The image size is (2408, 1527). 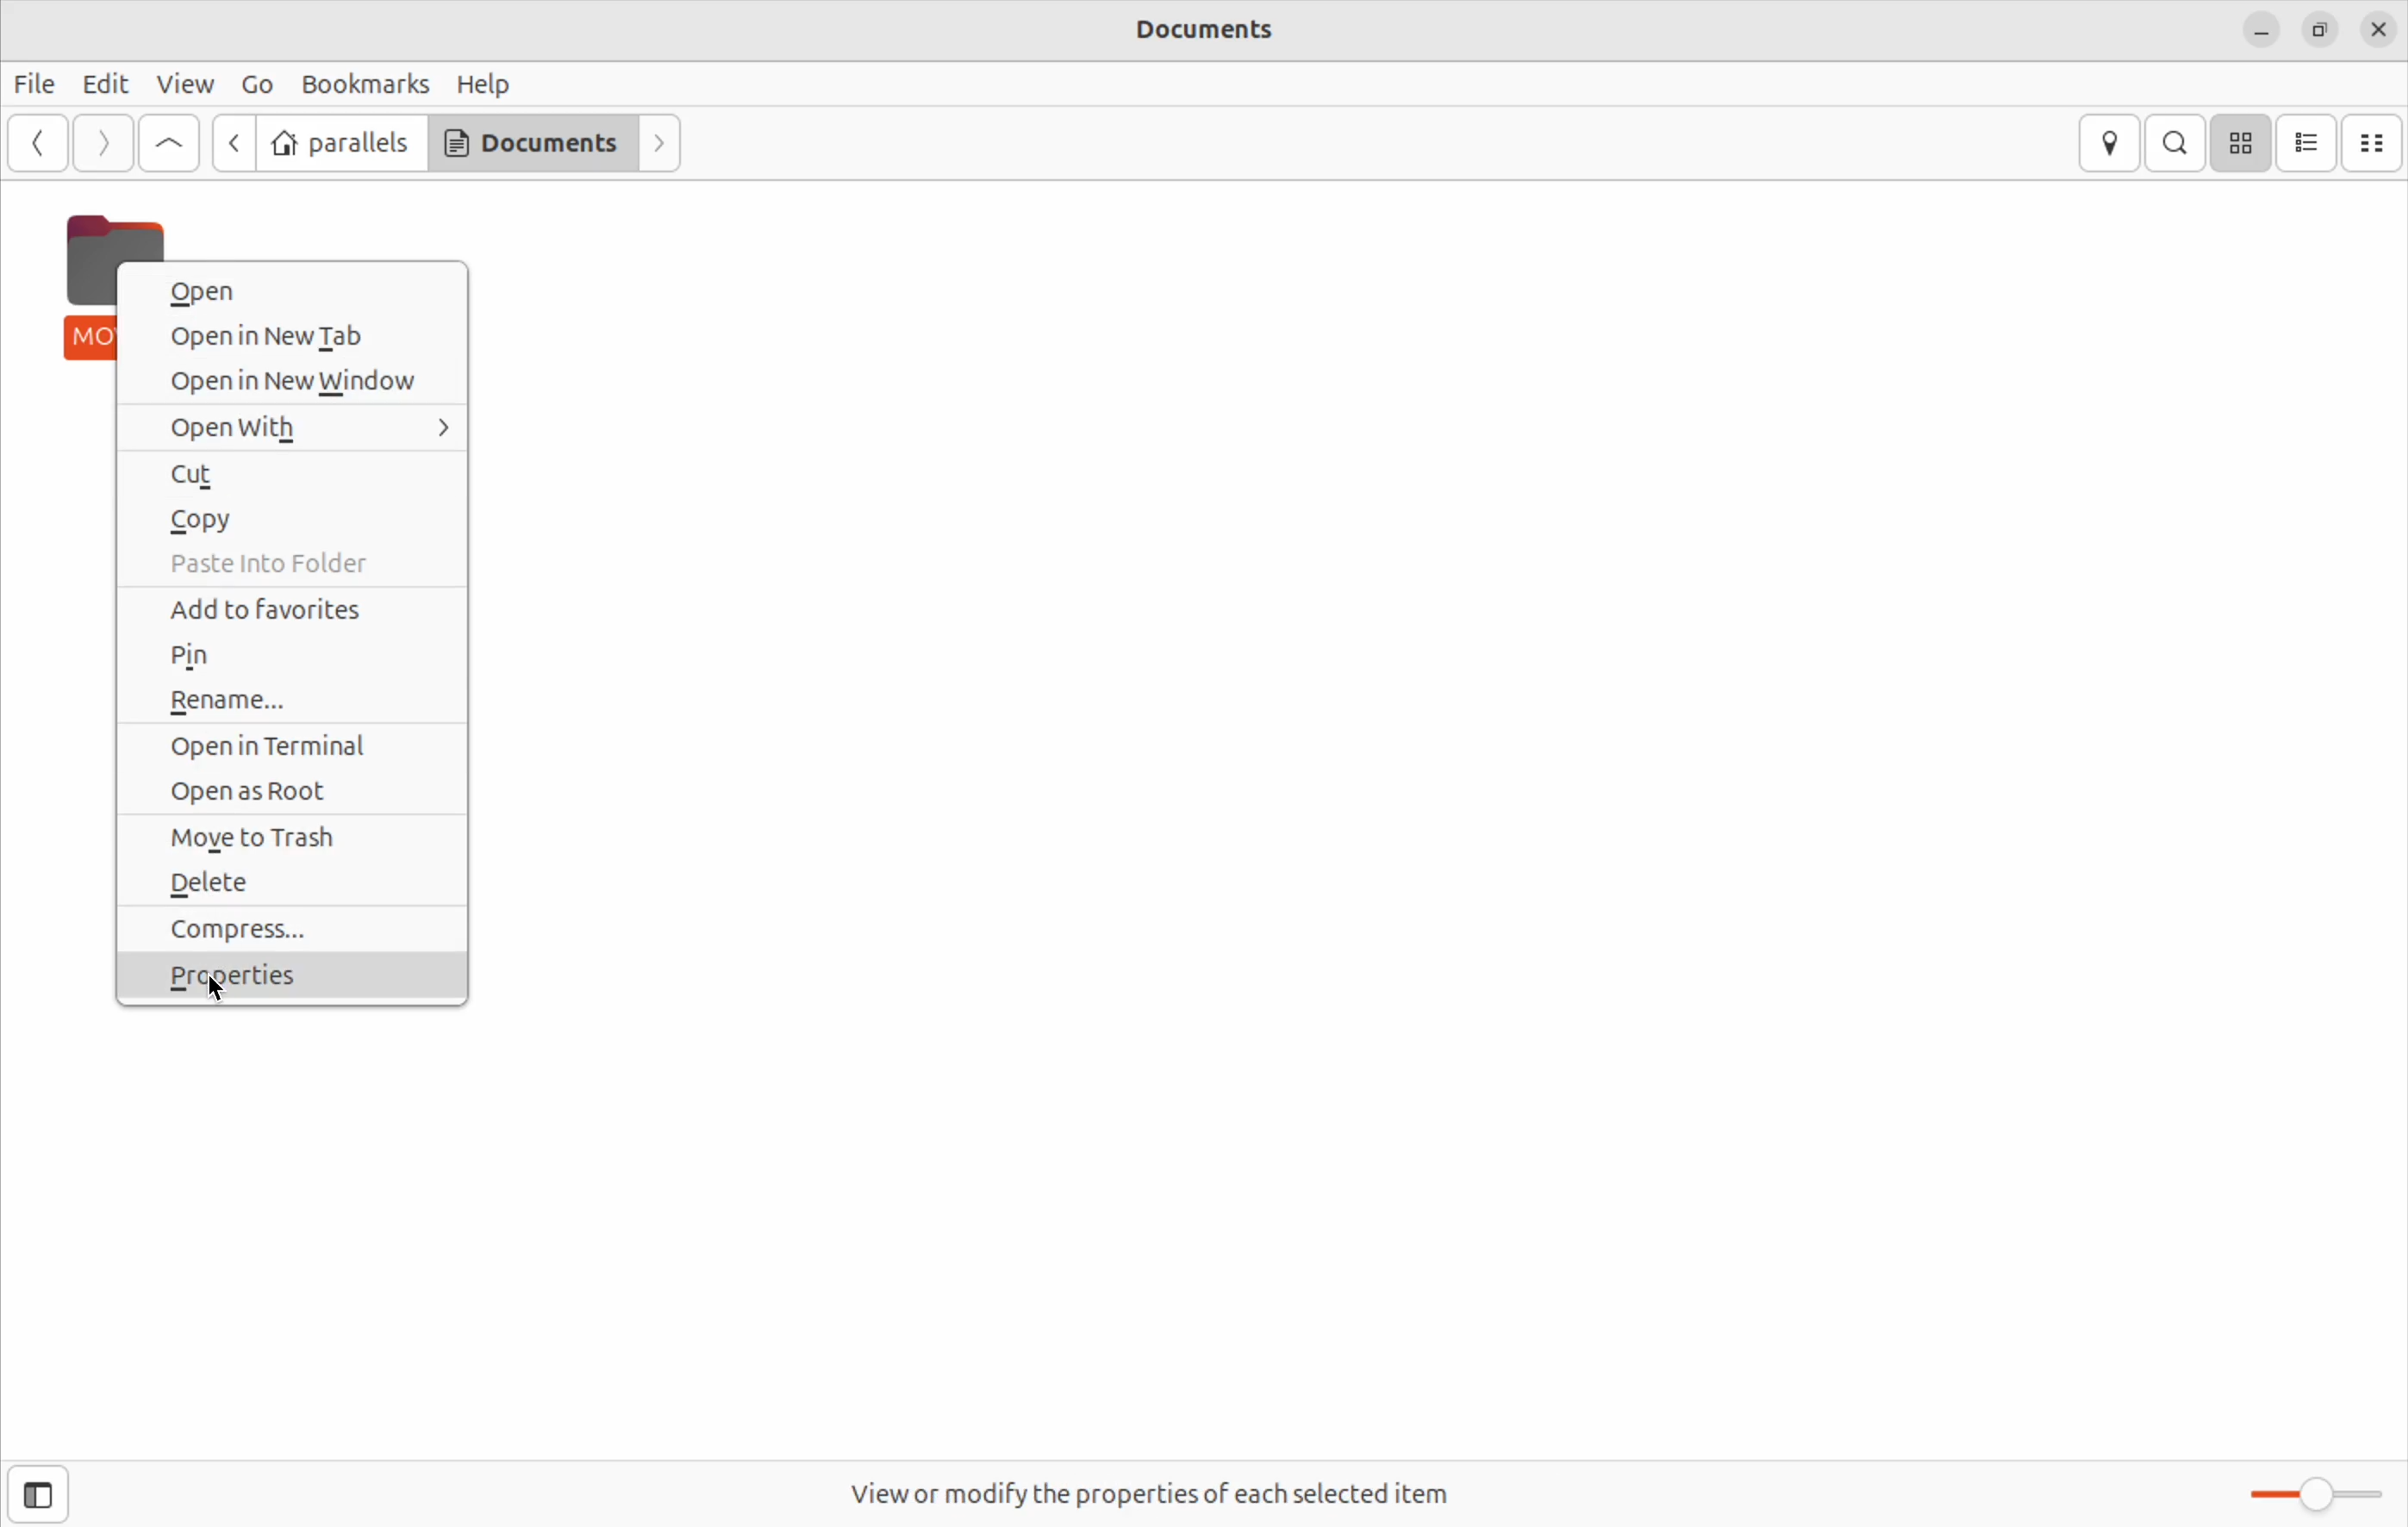 What do you see at coordinates (1159, 1493) in the screenshot?
I see `free space` at bounding box center [1159, 1493].